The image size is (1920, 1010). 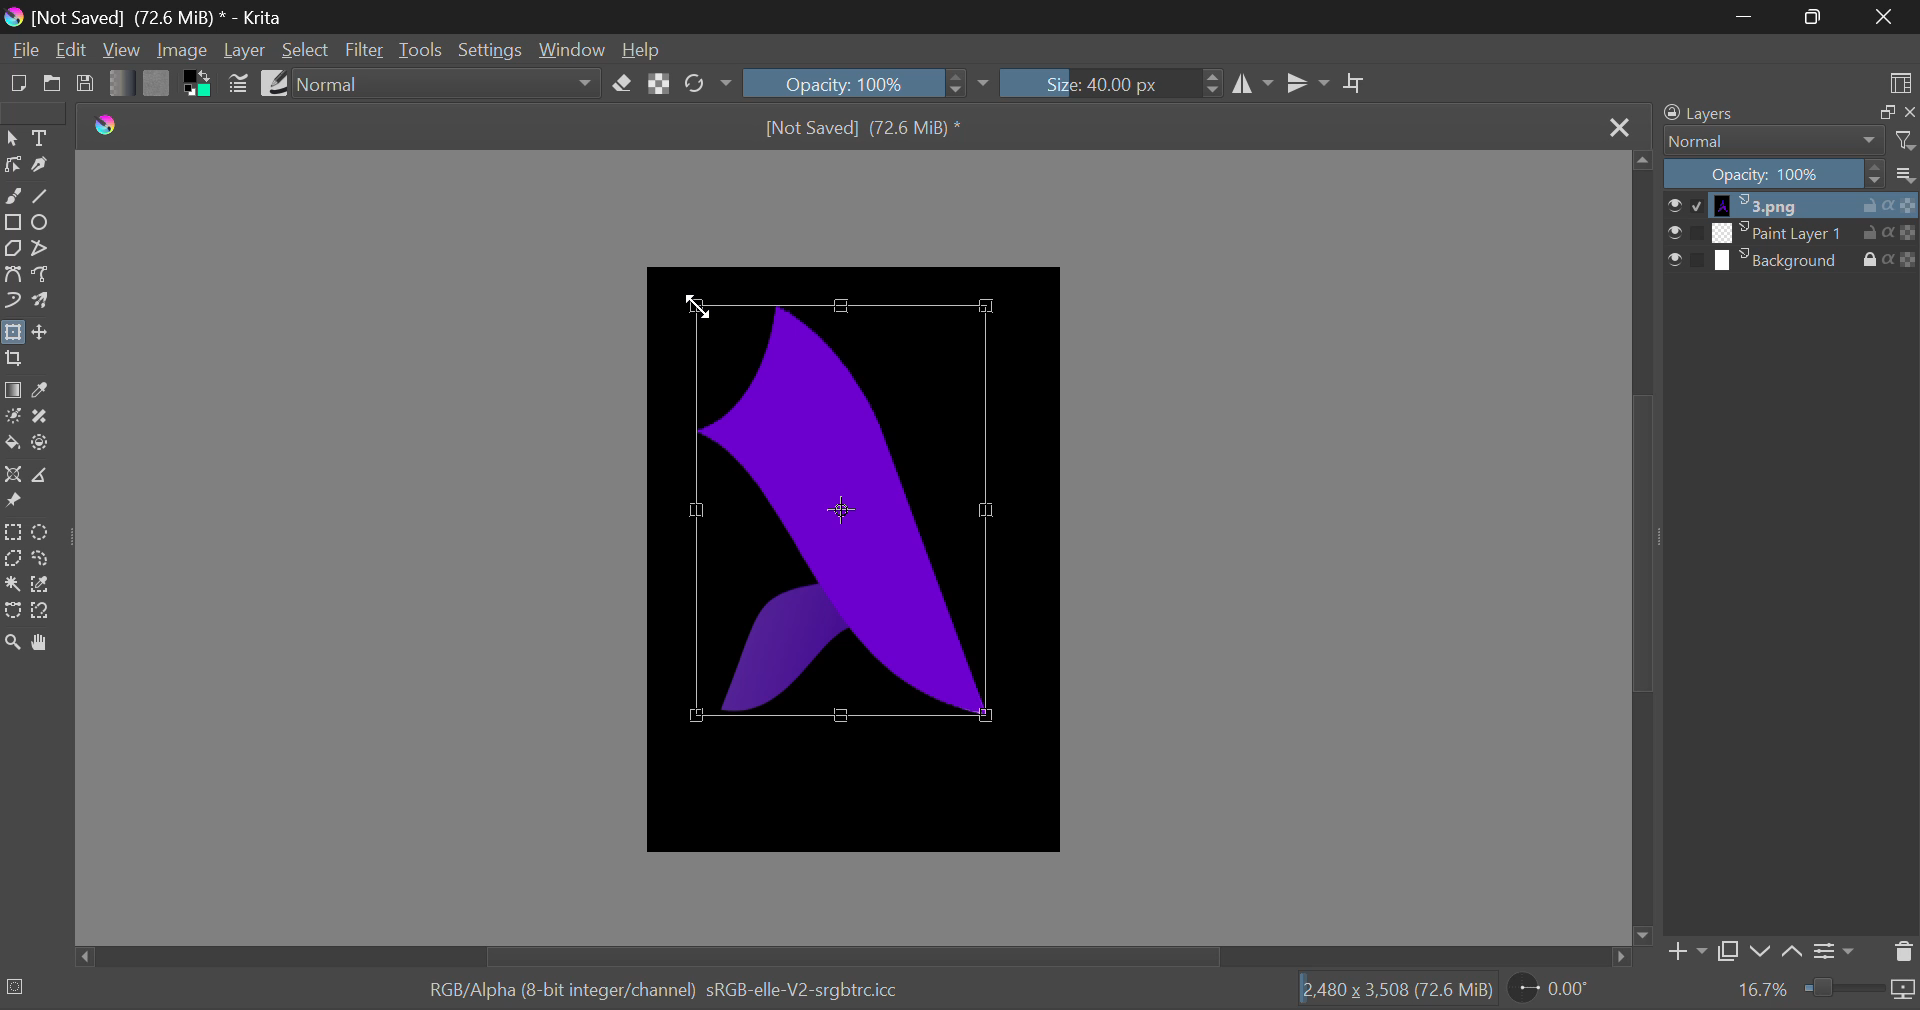 I want to click on Transform Layers, so click(x=13, y=335).